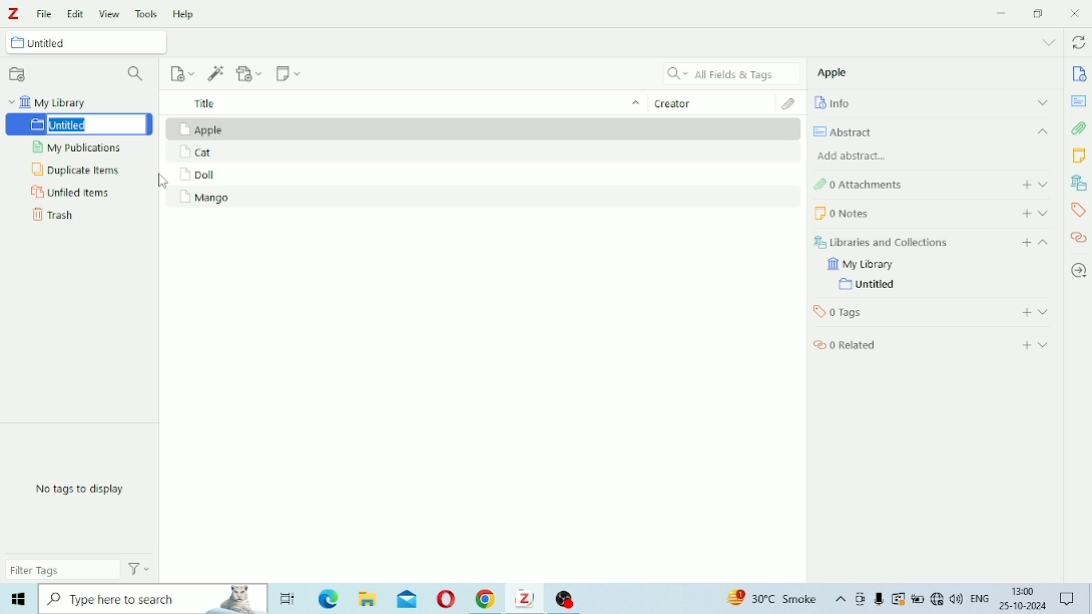 The height and width of the screenshot is (614, 1092). What do you see at coordinates (53, 214) in the screenshot?
I see `Trash` at bounding box center [53, 214].